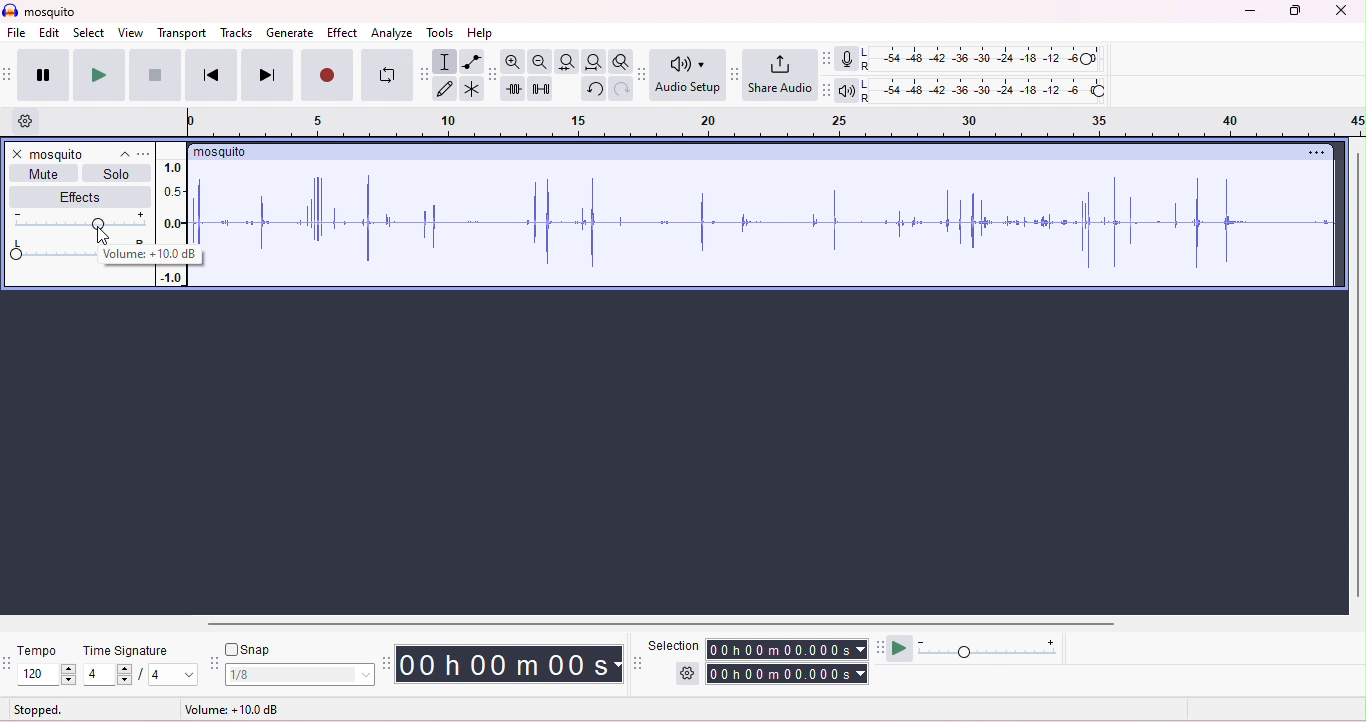  Describe the element at coordinates (172, 200) in the screenshot. I see `amplitude` at that location.